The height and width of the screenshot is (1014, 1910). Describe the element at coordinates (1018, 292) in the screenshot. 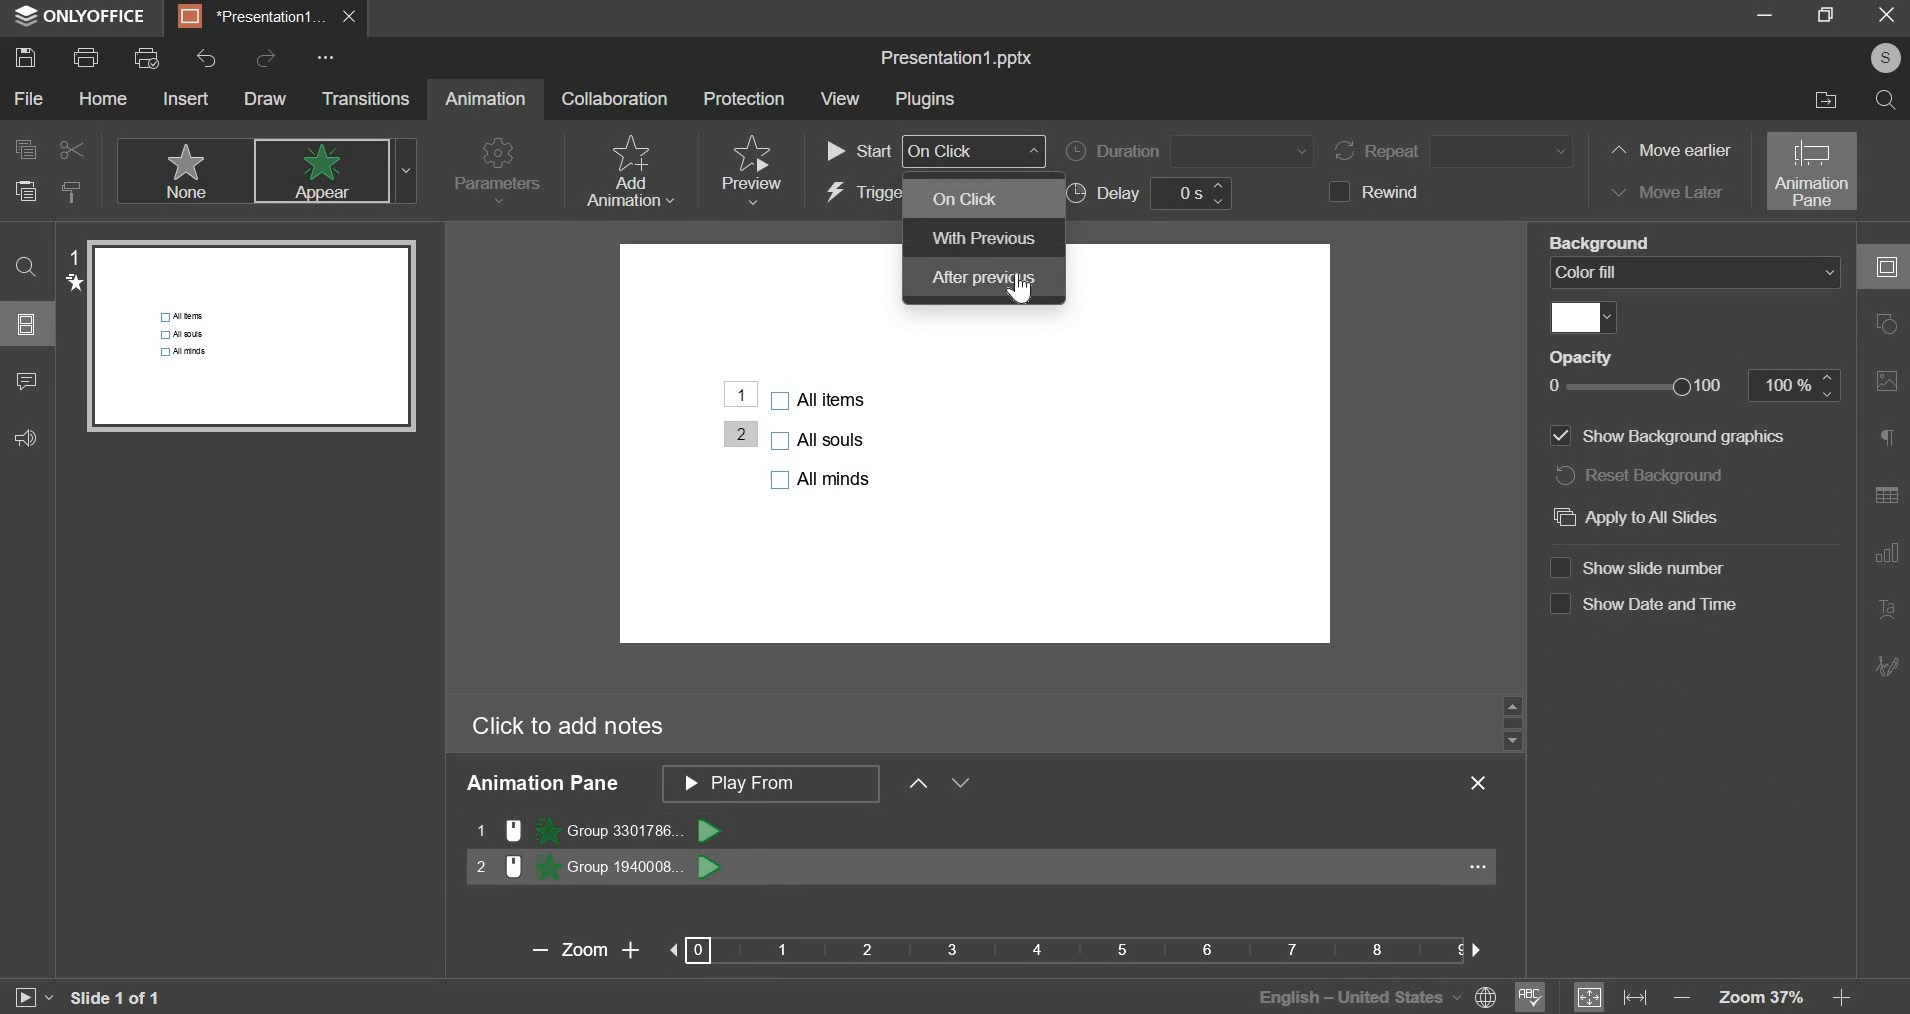

I see `cursor` at that location.